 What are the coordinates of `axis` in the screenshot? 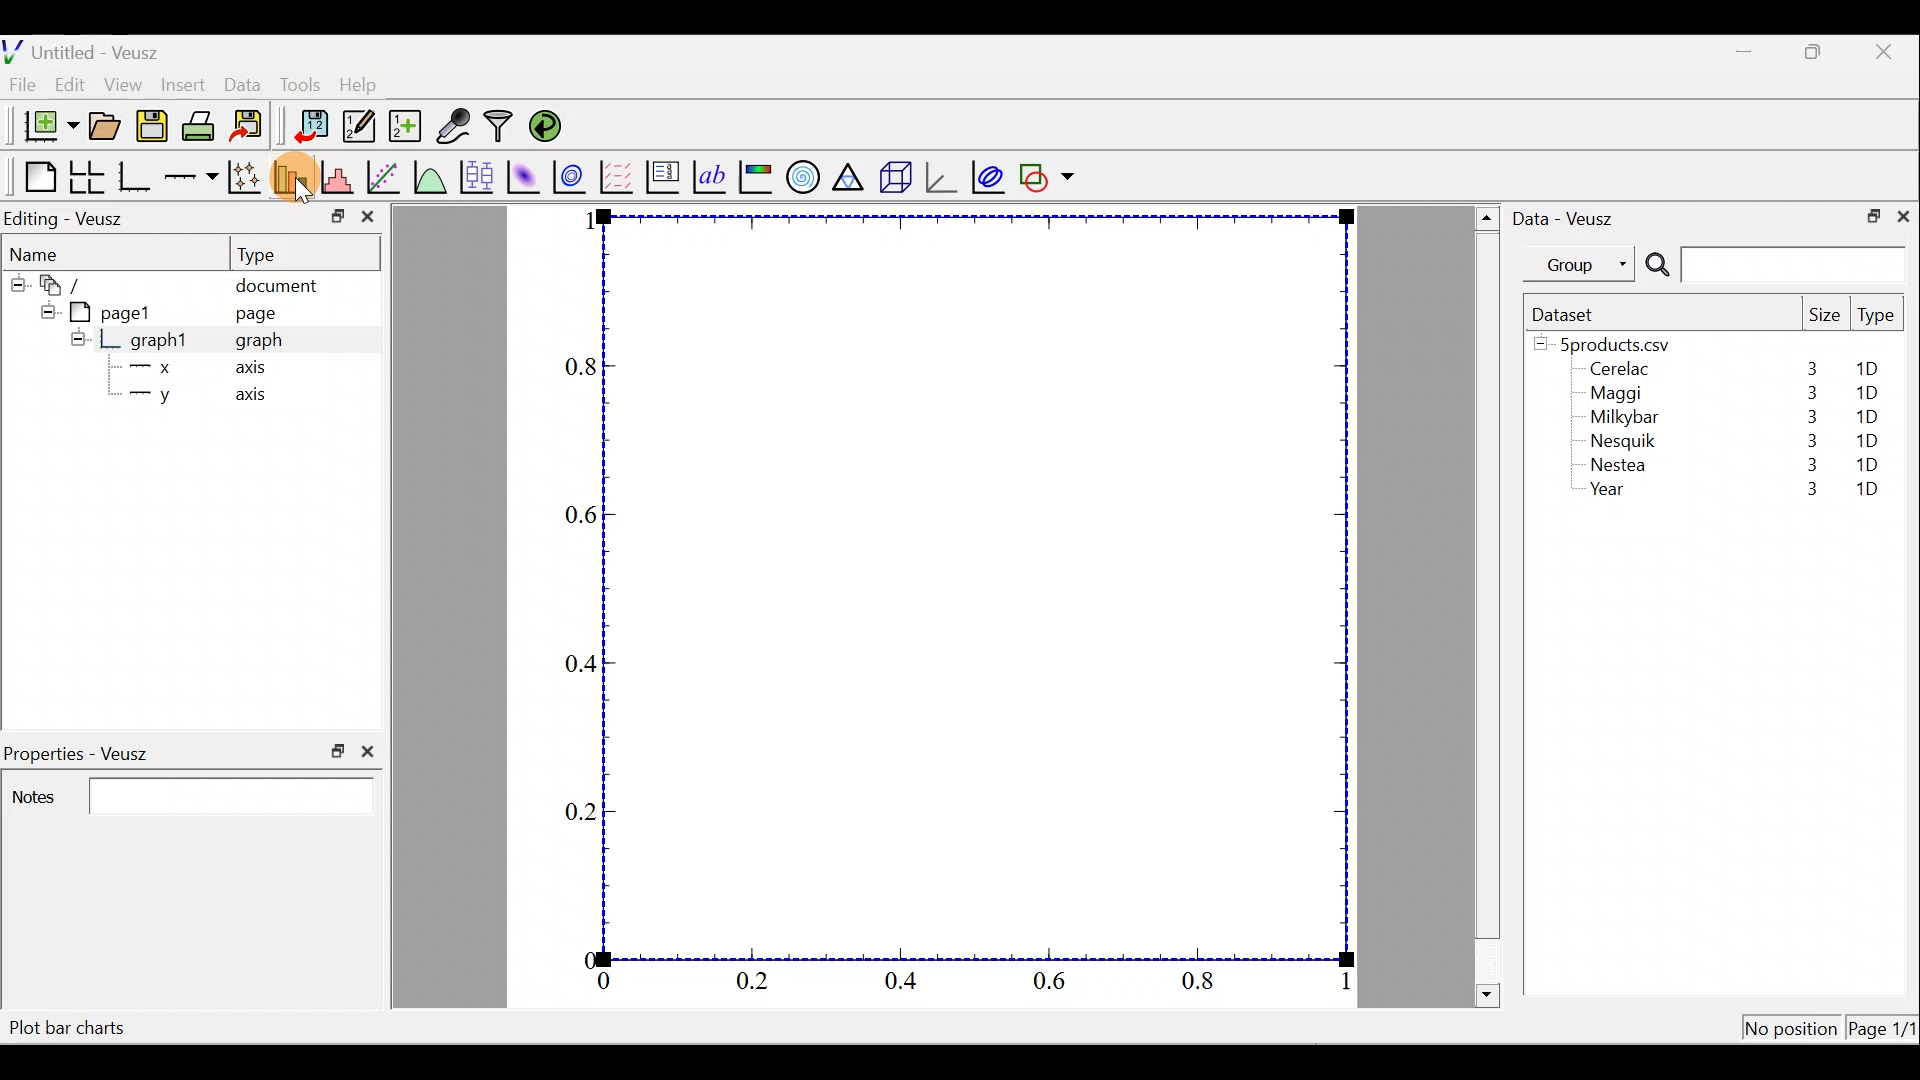 It's located at (260, 396).